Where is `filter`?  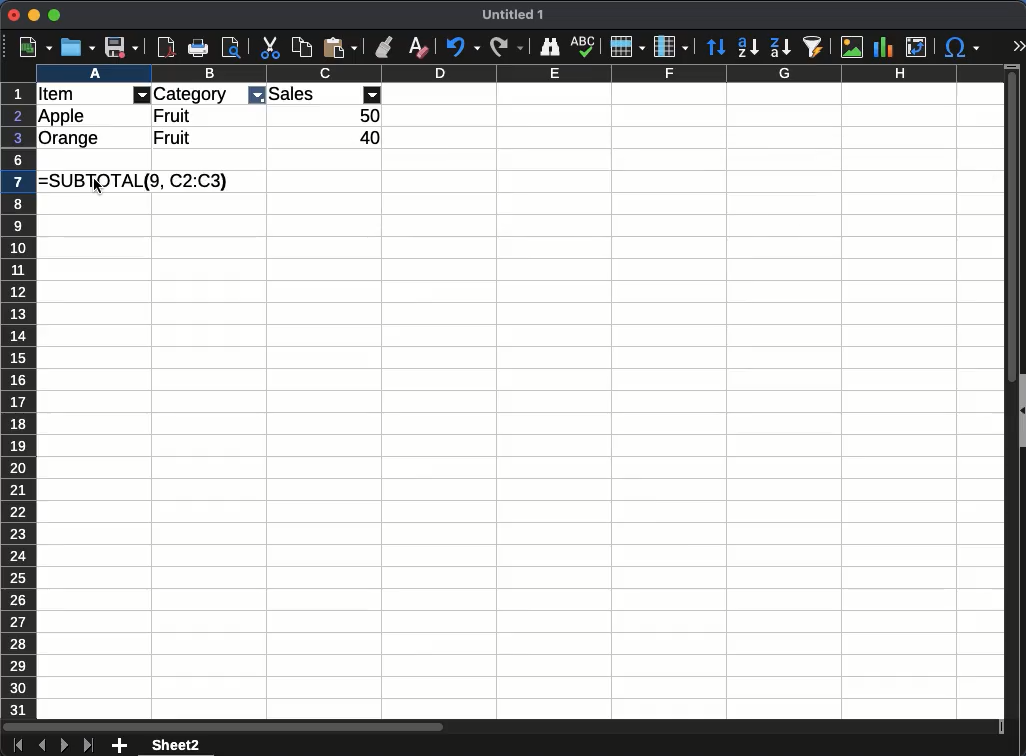 filter is located at coordinates (142, 95).